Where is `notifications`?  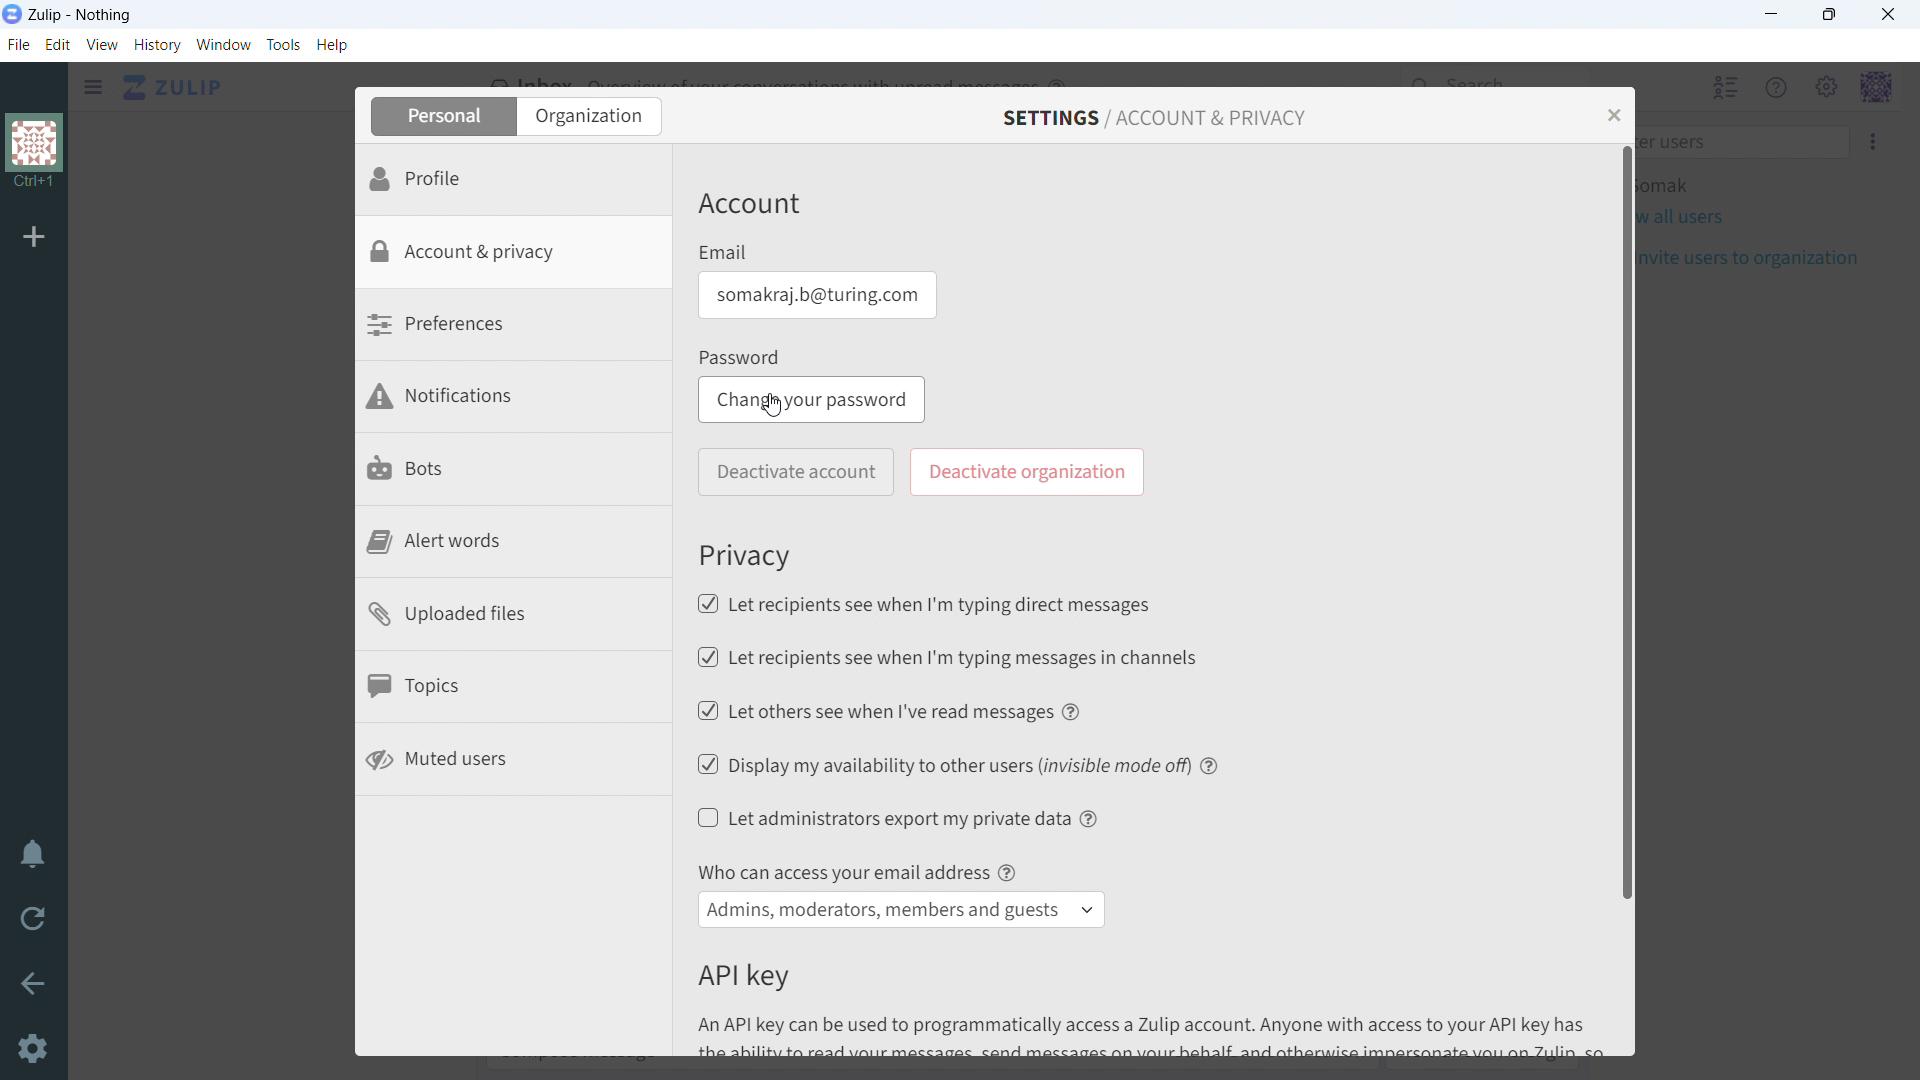 notifications is located at coordinates (515, 400).